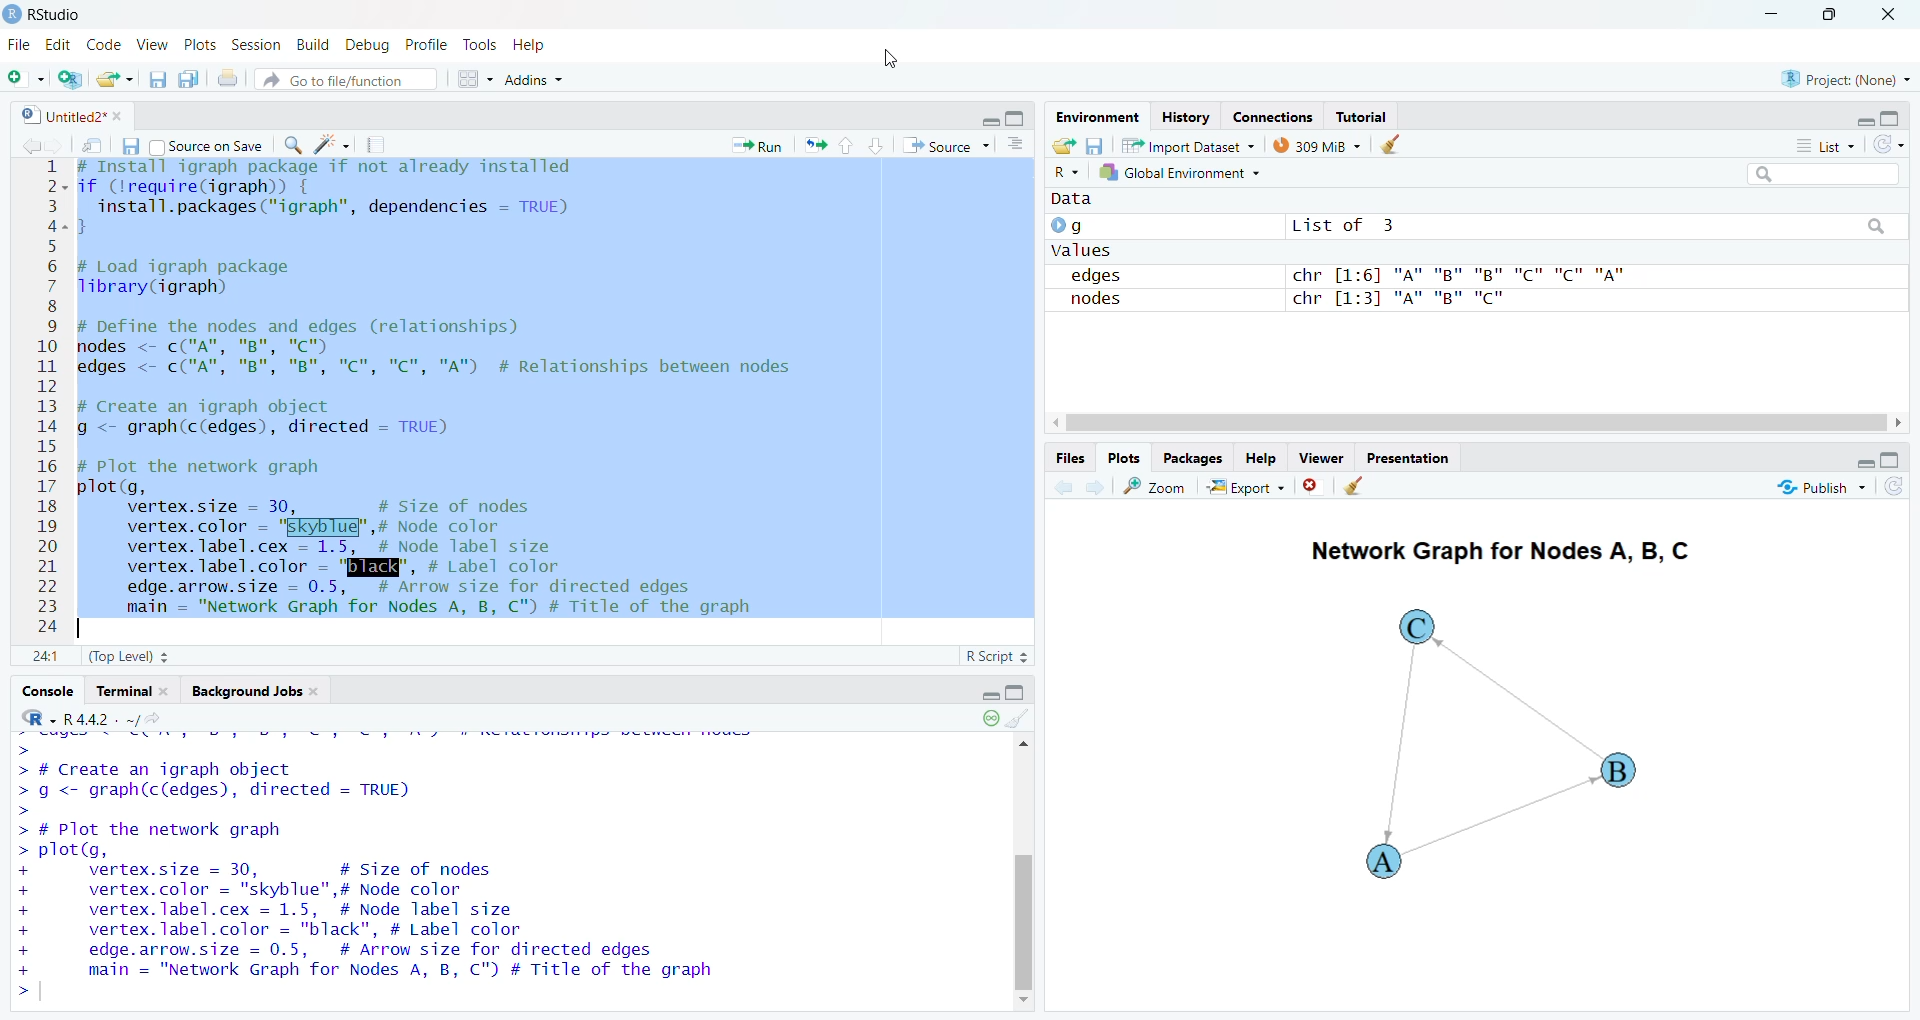  I want to click on Addins ~, so click(536, 83).